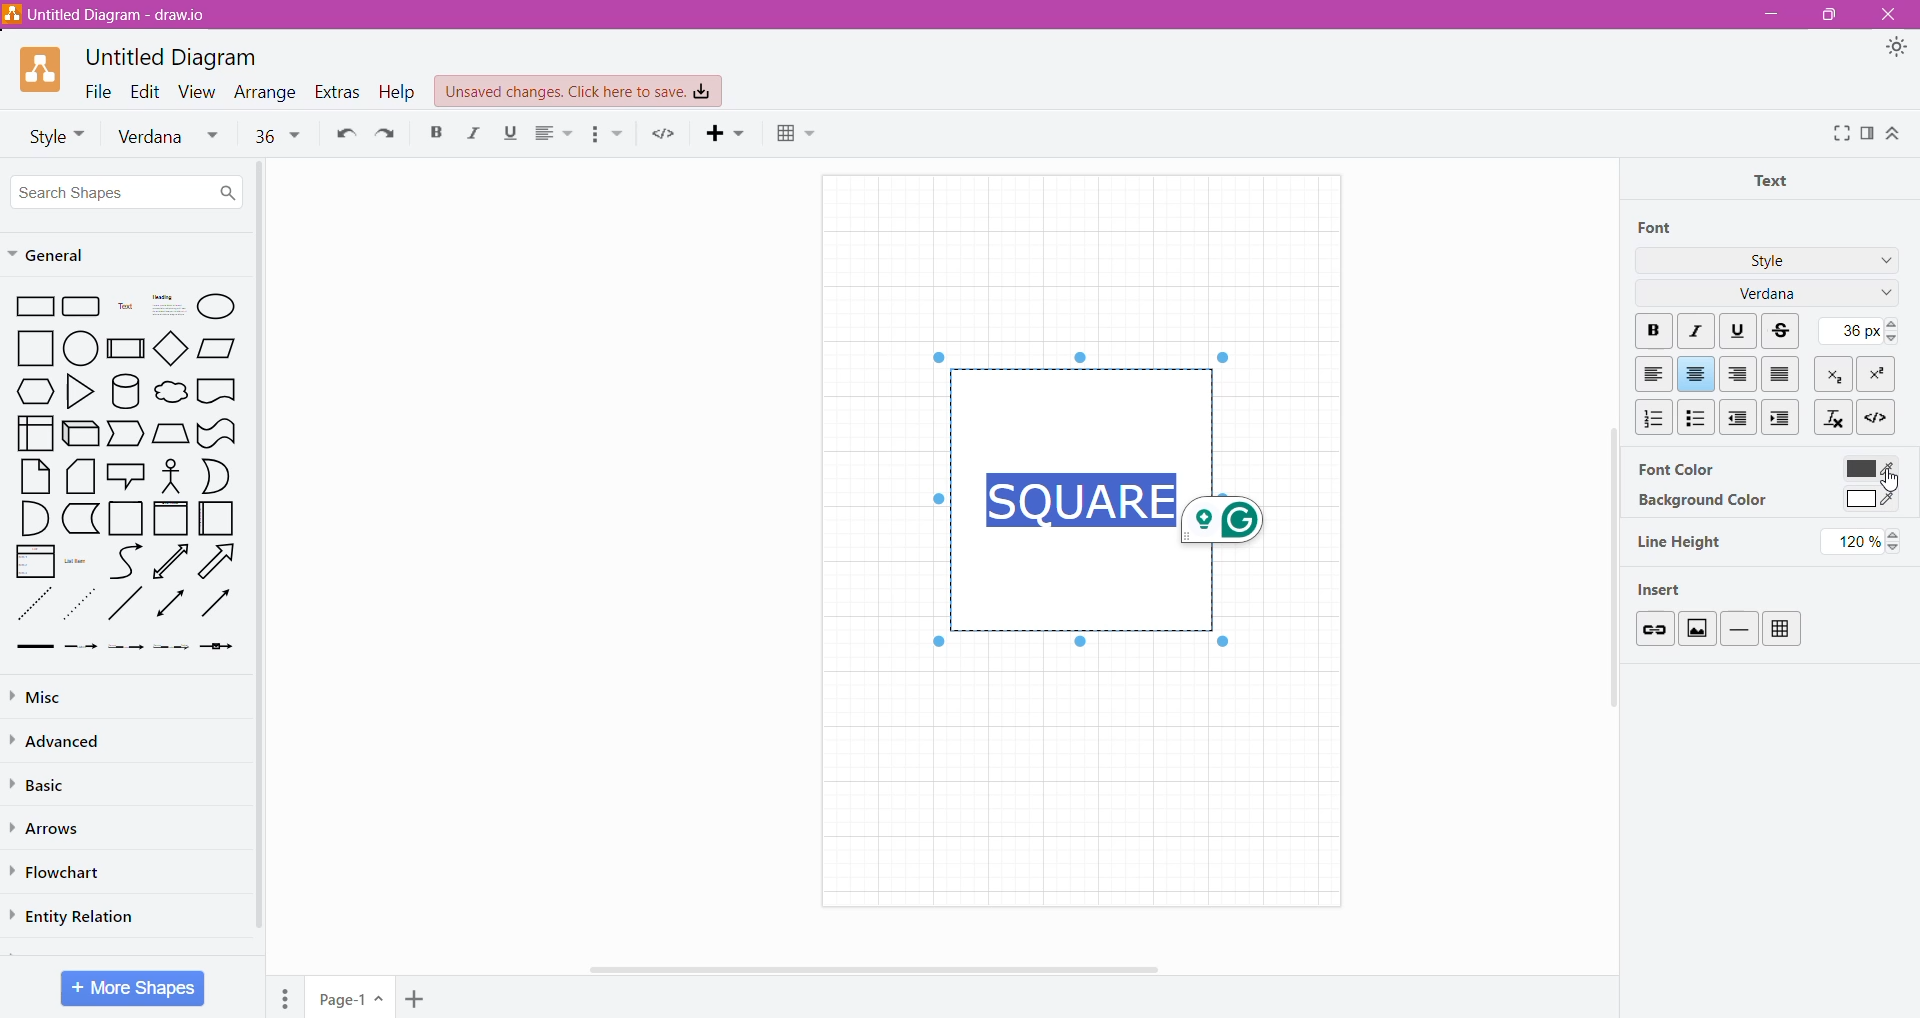 The height and width of the screenshot is (1018, 1920). Describe the element at coordinates (1653, 332) in the screenshot. I see `Bold` at that location.